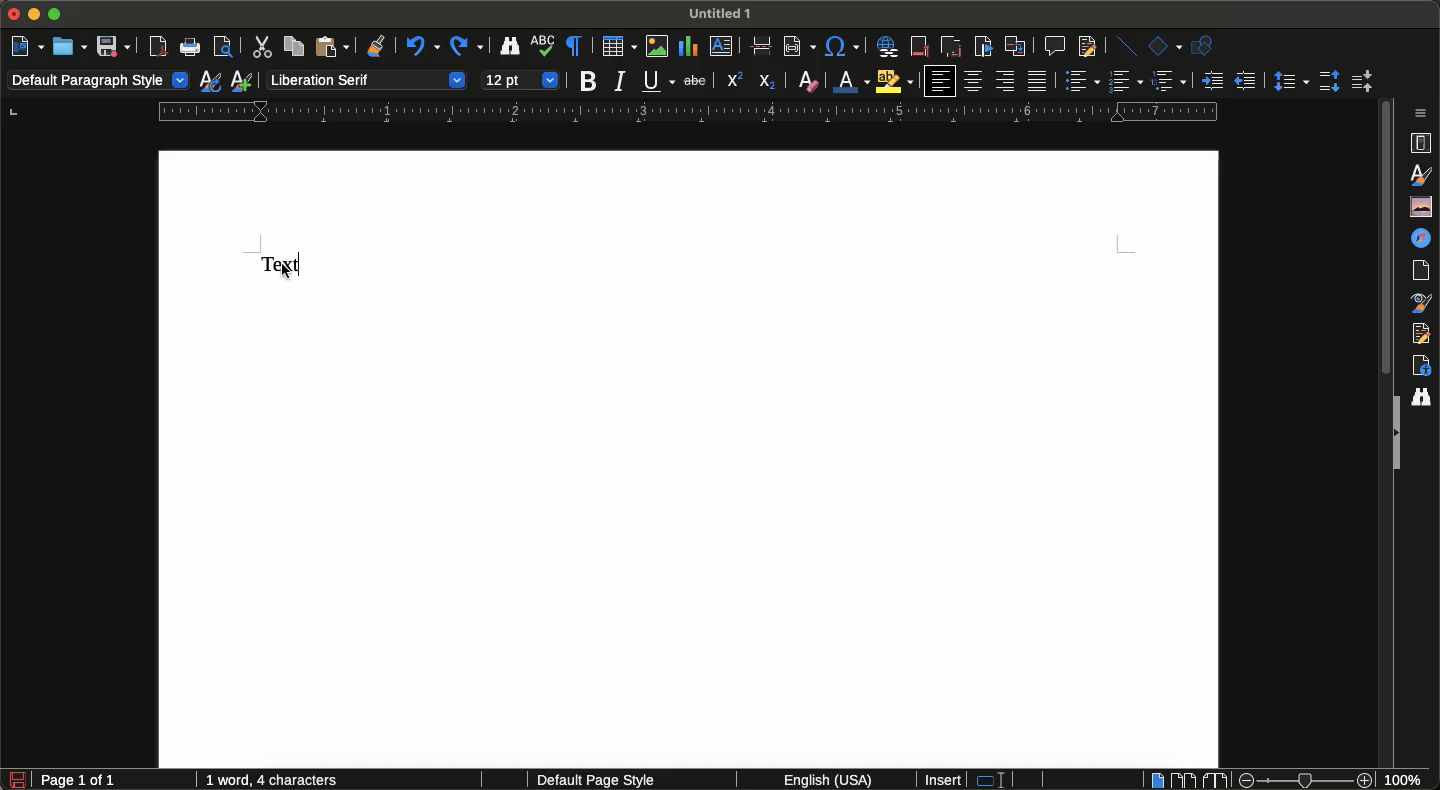 The height and width of the screenshot is (790, 1440). Describe the element at coordinates (939, 81) in the screenshot. I see `Align left` at that location.